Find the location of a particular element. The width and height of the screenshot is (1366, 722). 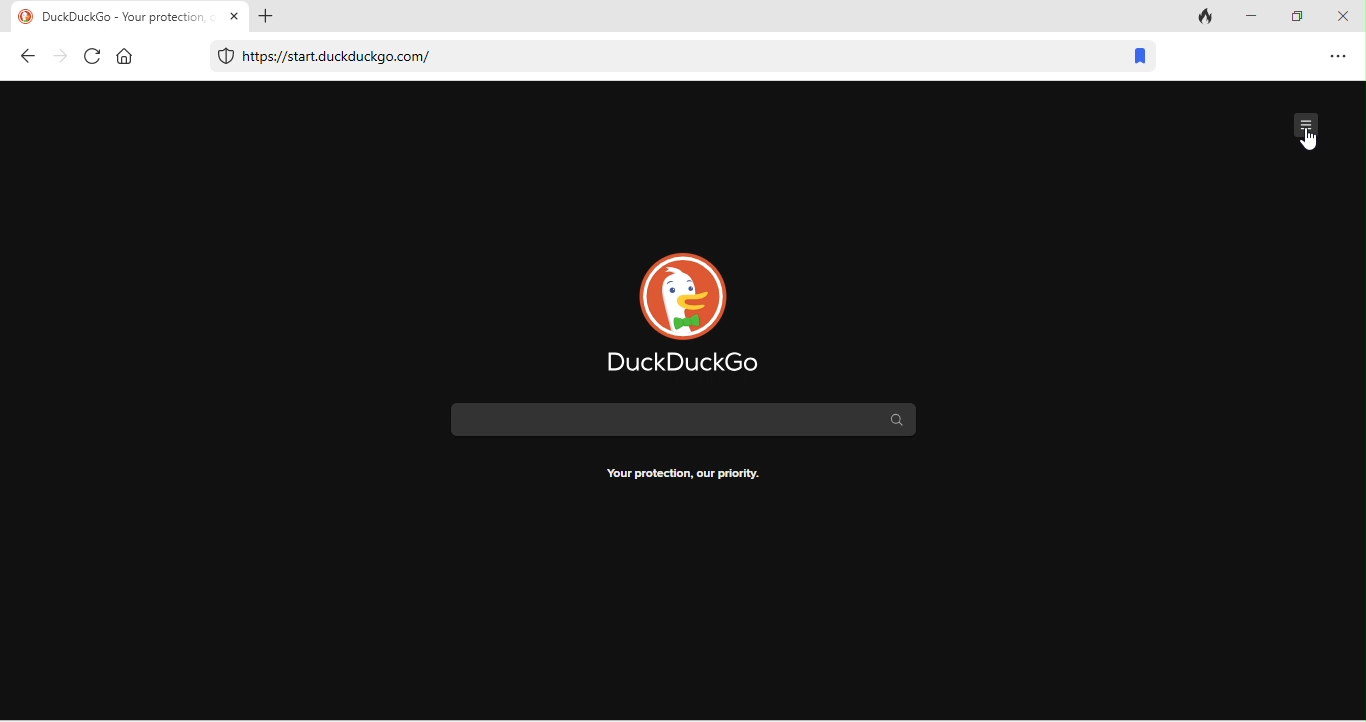

search bar is located at coordinates (677, 418).